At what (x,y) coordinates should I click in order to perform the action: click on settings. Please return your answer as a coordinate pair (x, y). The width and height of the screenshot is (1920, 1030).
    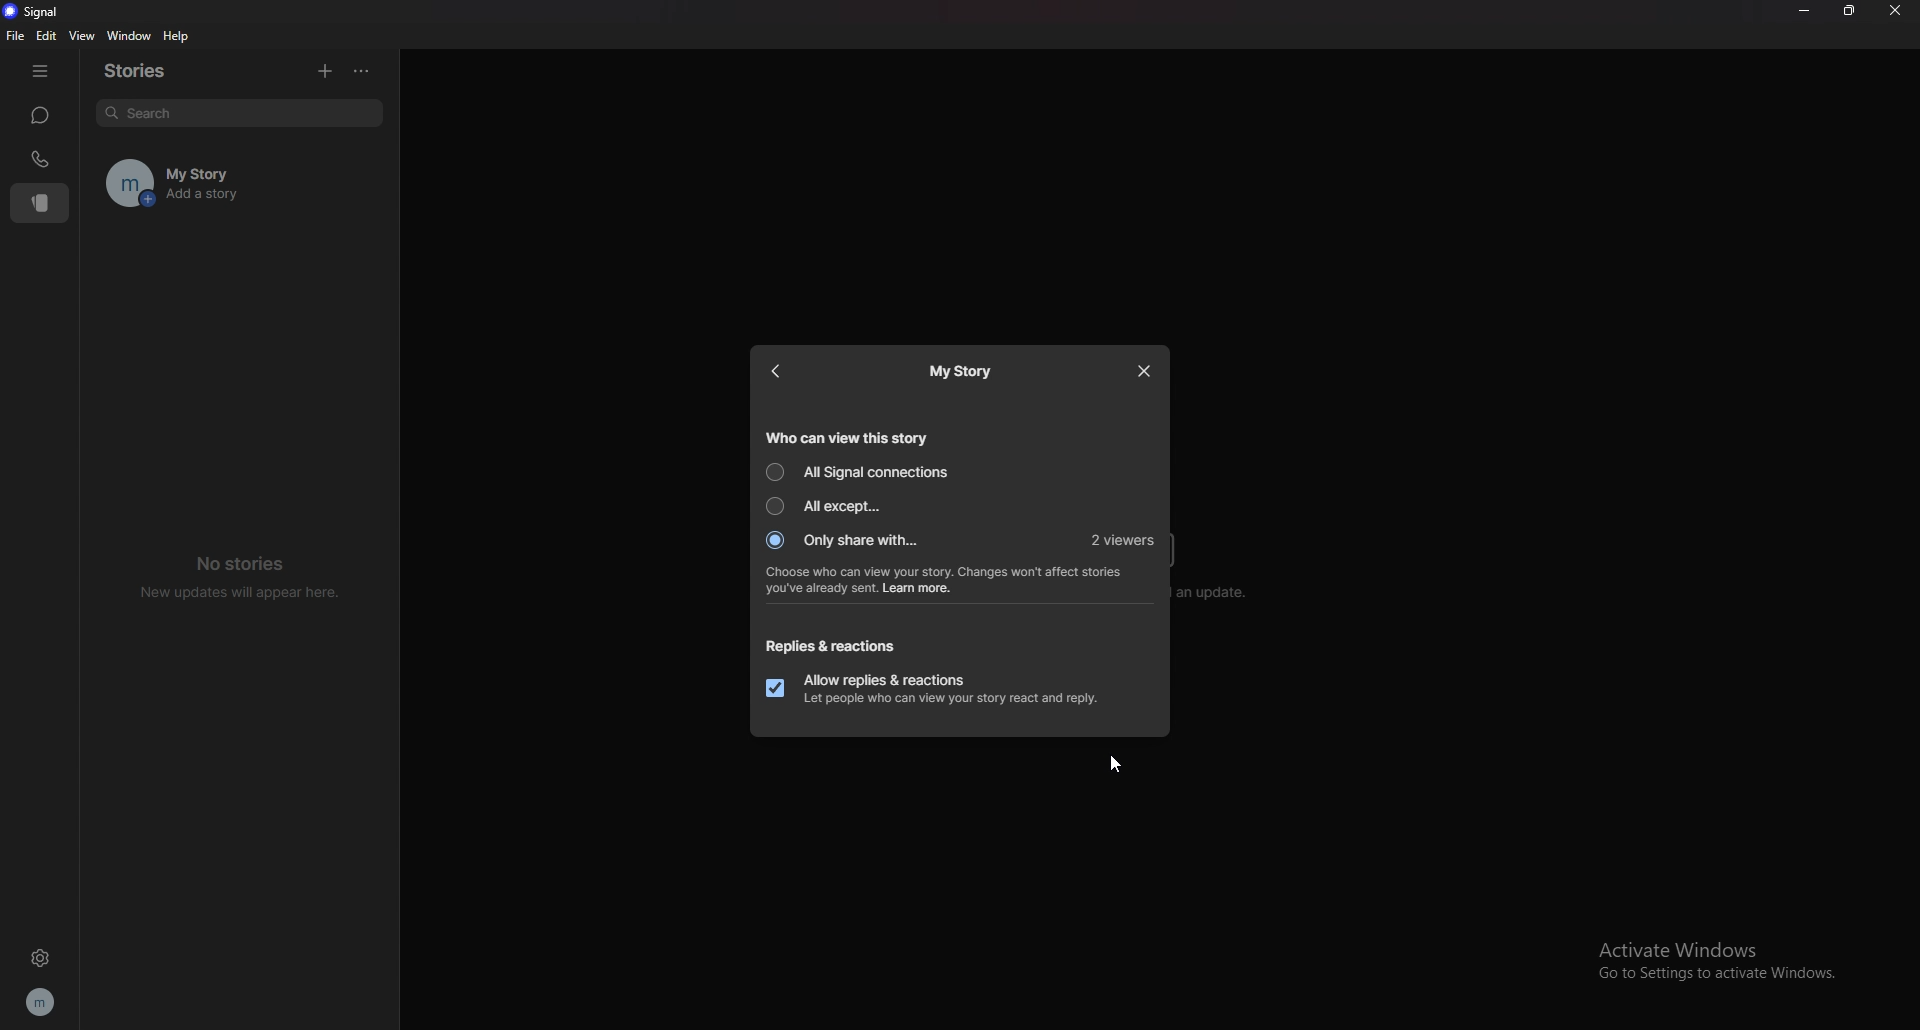
    Looking at the image, I should click on (40, 959).